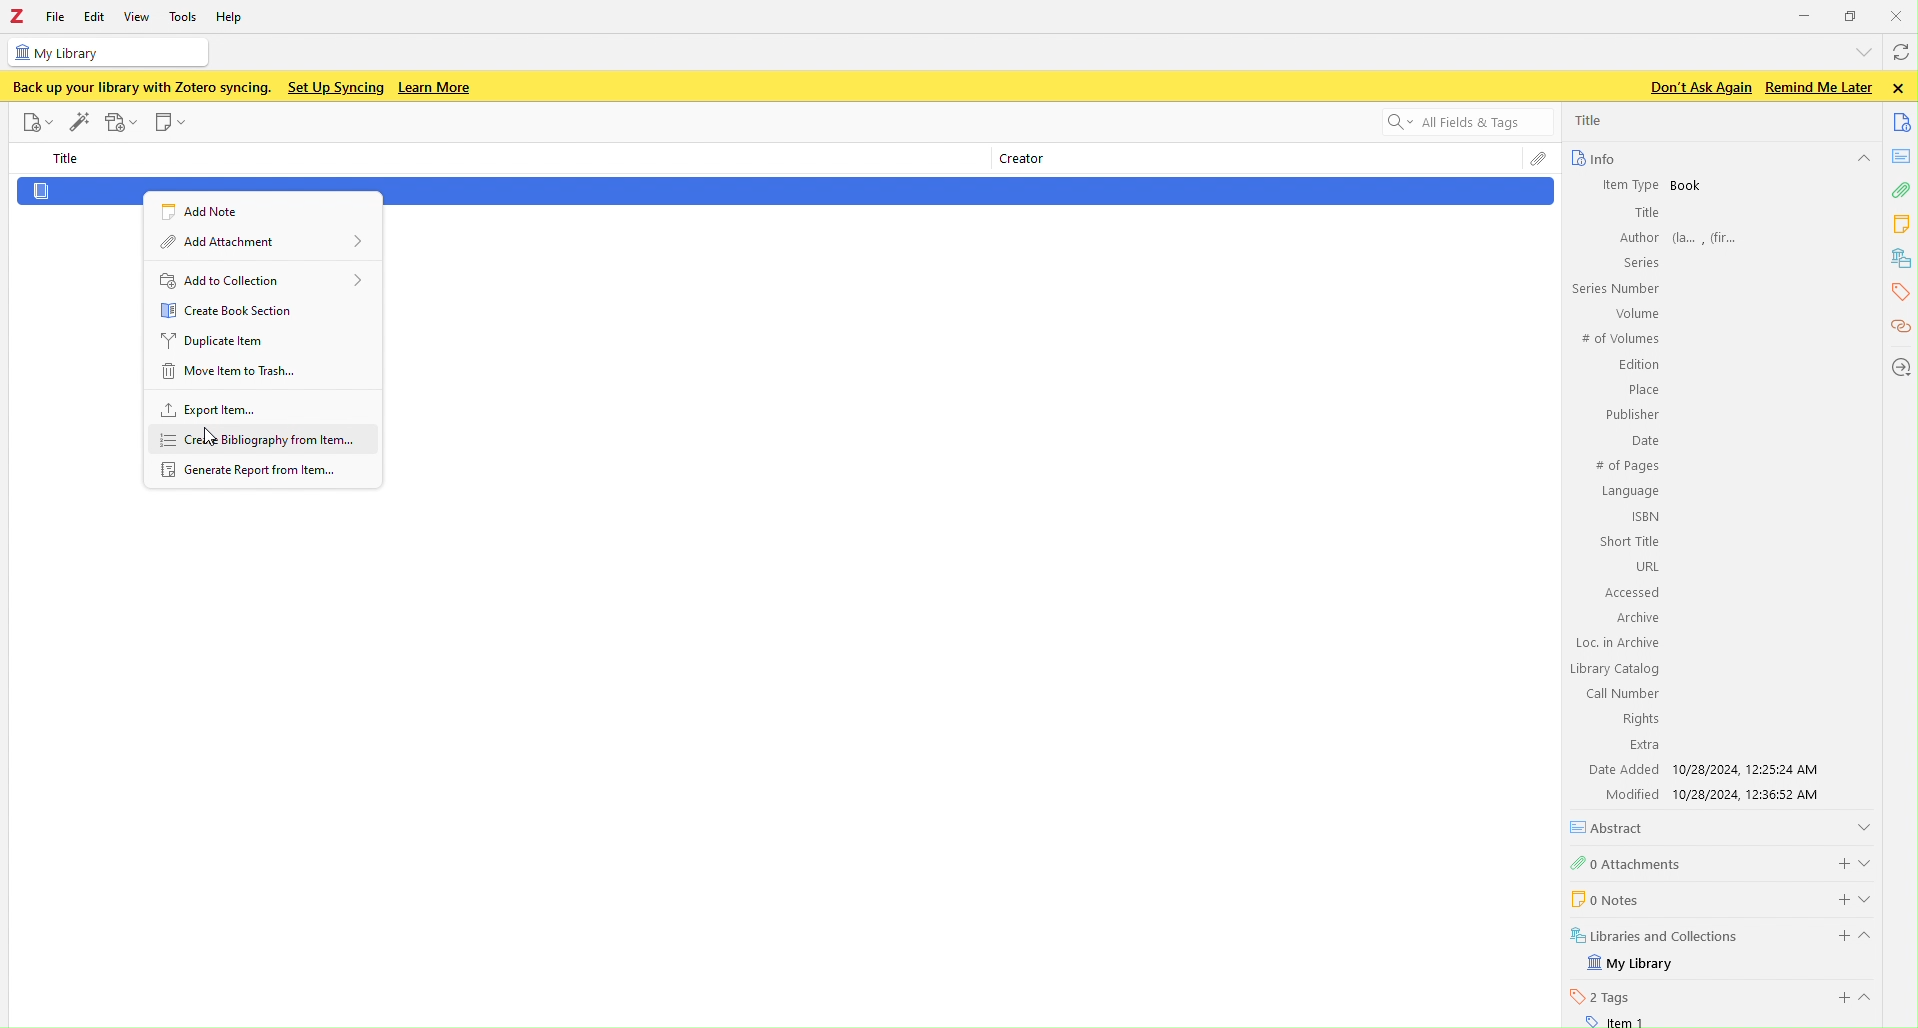 The height and width of the screenshot is (1028, 1918). What do you see at coordinates (1903, 156) in the screenshot?
I see `notes` at bounding box center [1903, 156].